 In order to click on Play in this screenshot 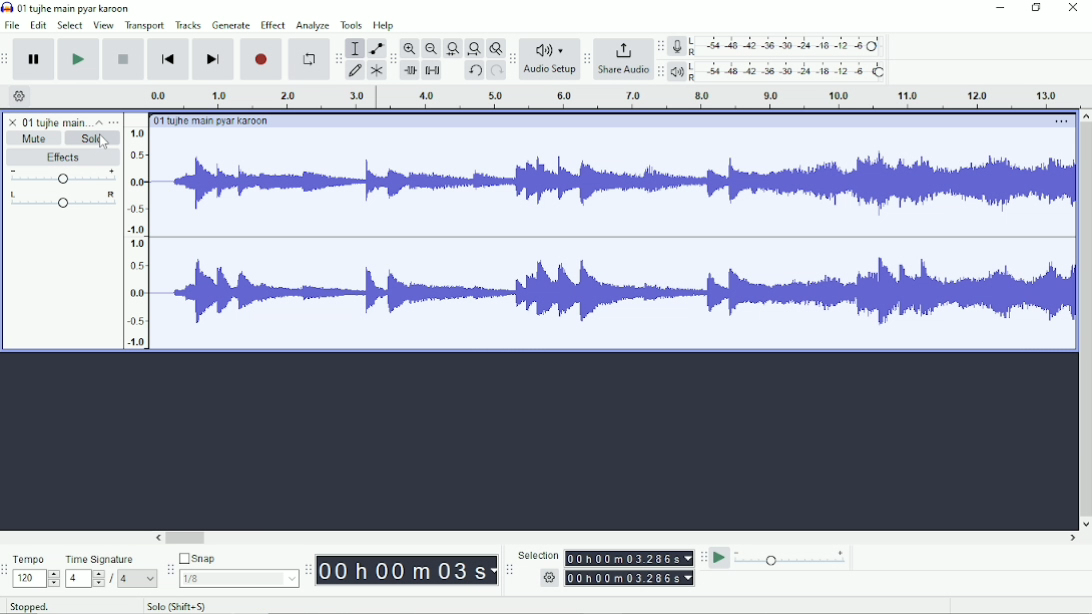, I will do `click(78, 58)`.